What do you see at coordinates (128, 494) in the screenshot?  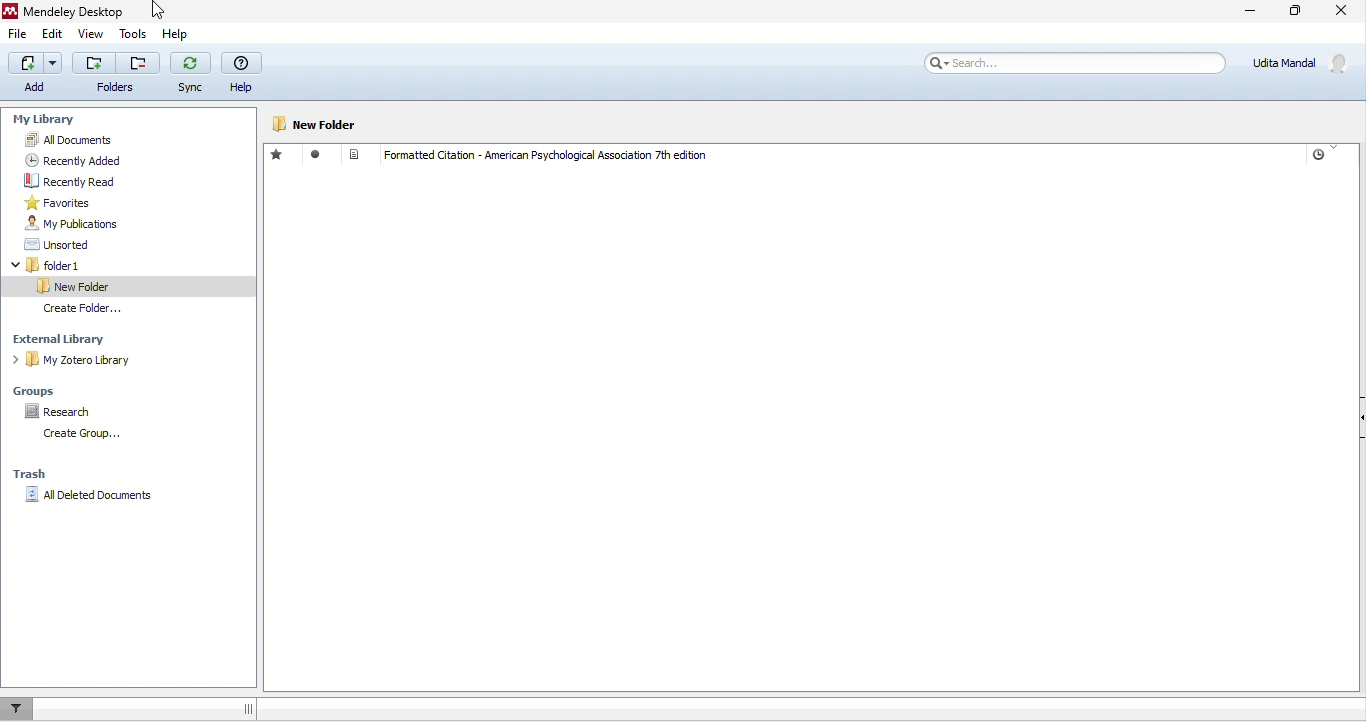 I see `all deleted documents` at bounding box center [128, 494].